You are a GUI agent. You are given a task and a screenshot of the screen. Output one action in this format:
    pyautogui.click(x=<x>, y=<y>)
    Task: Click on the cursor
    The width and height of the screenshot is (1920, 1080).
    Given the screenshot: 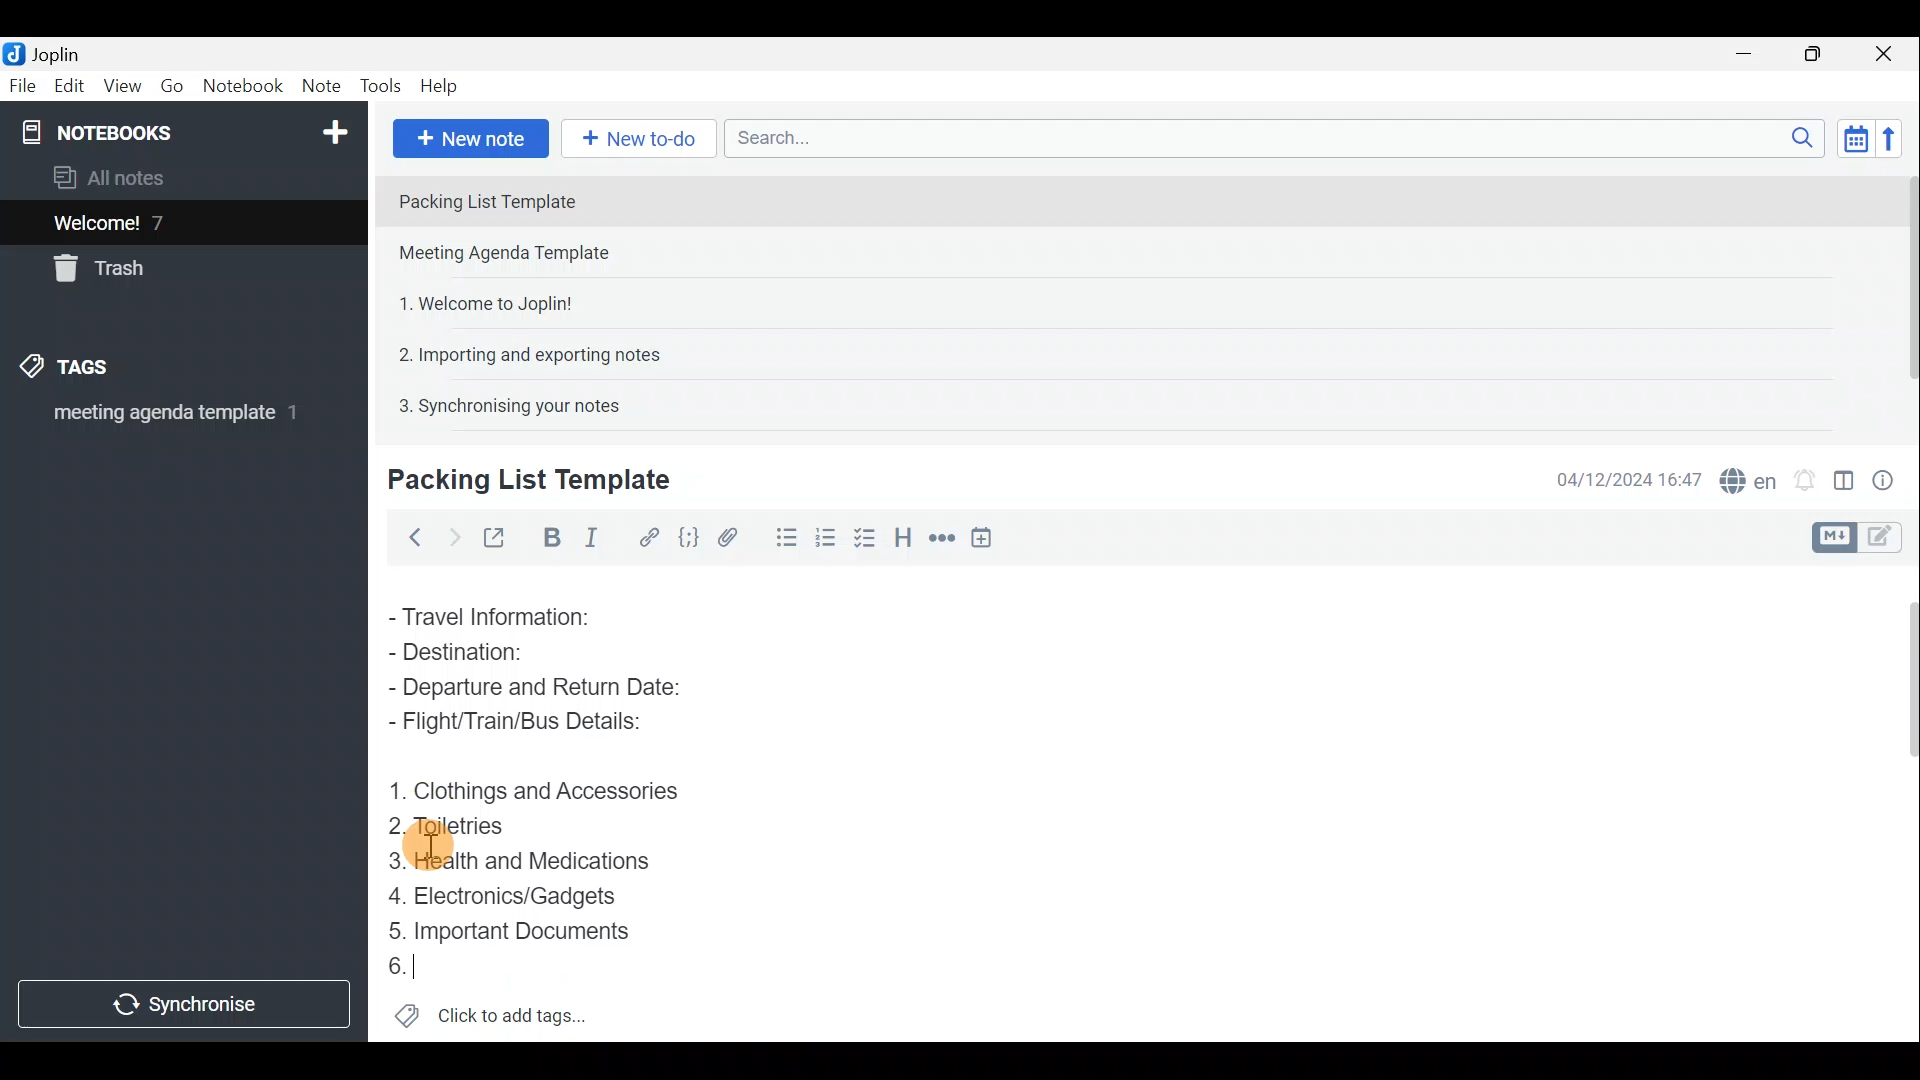 What is the action you would take?
    pyautogui.click(x=430, y=846)
    